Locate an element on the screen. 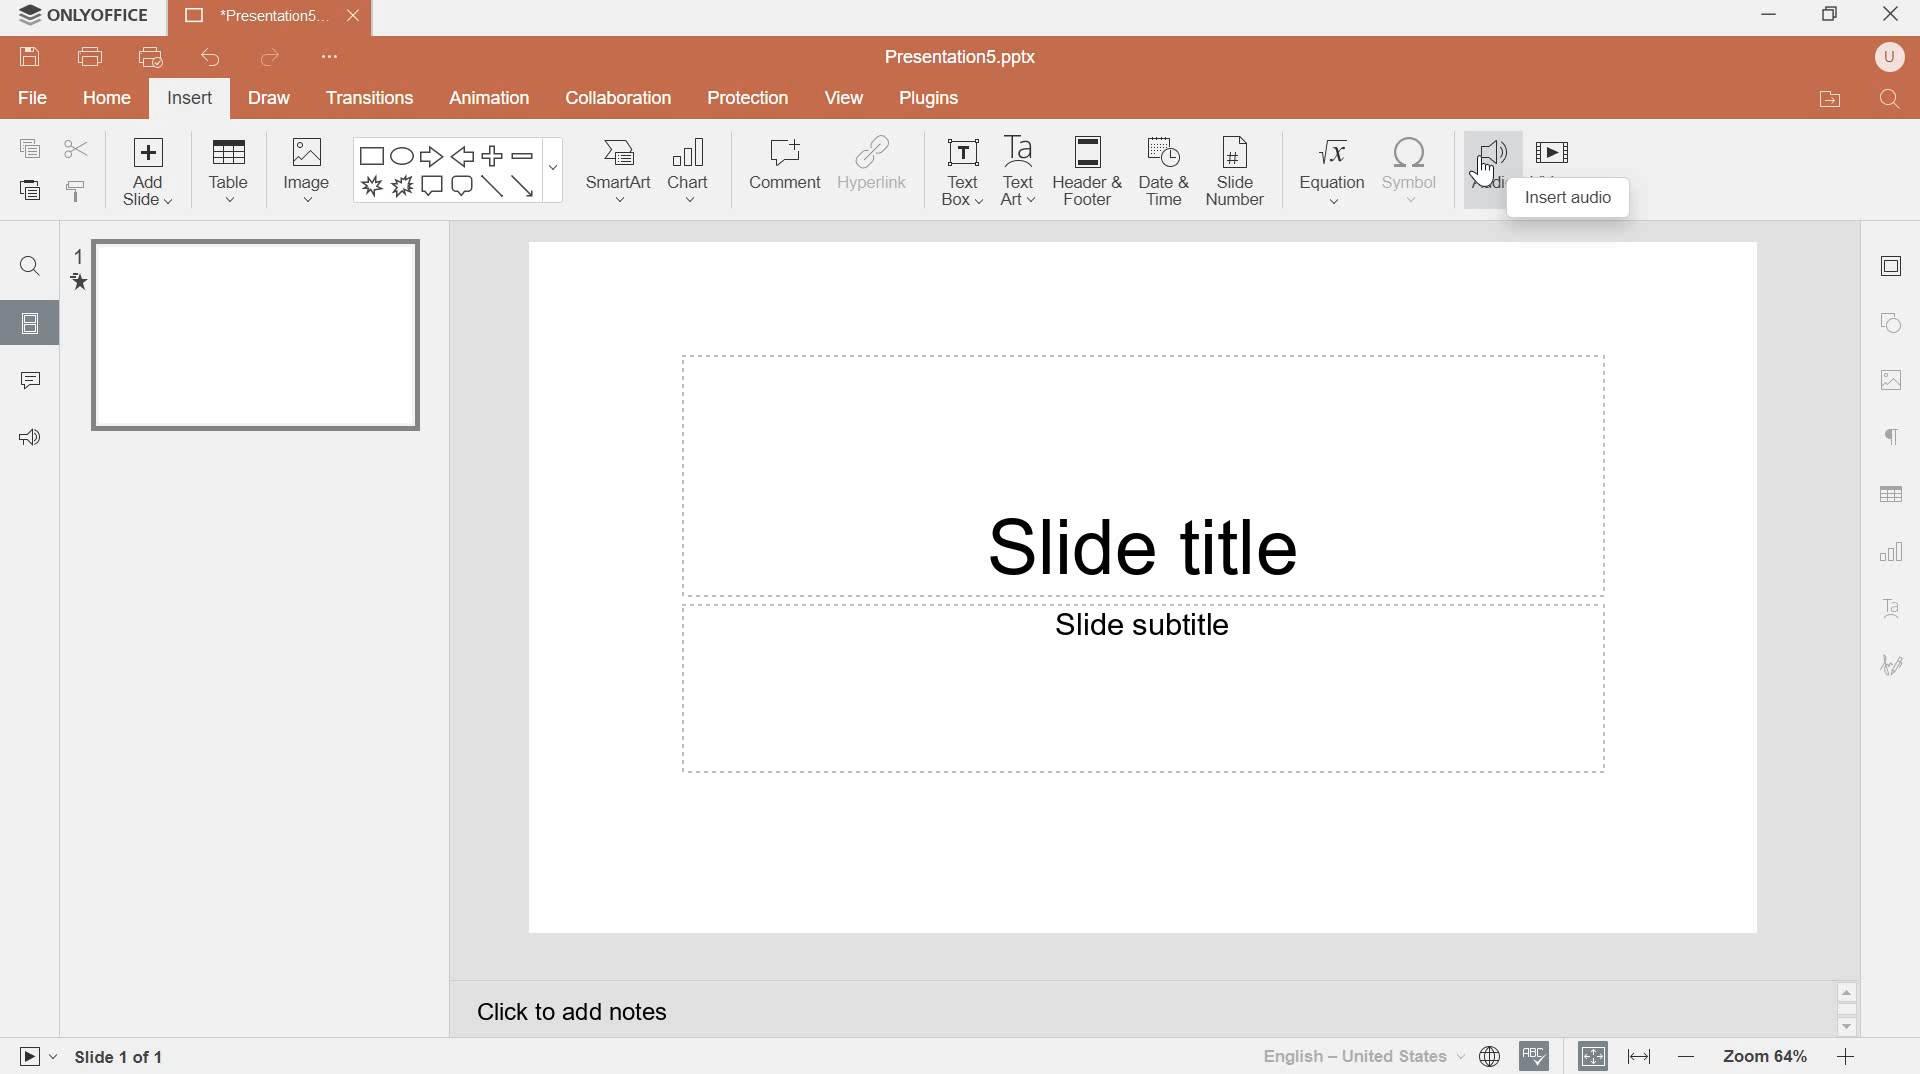 This screenshot has height=1074, width=1920. start slideshow is located at coordinates (34, 1056).